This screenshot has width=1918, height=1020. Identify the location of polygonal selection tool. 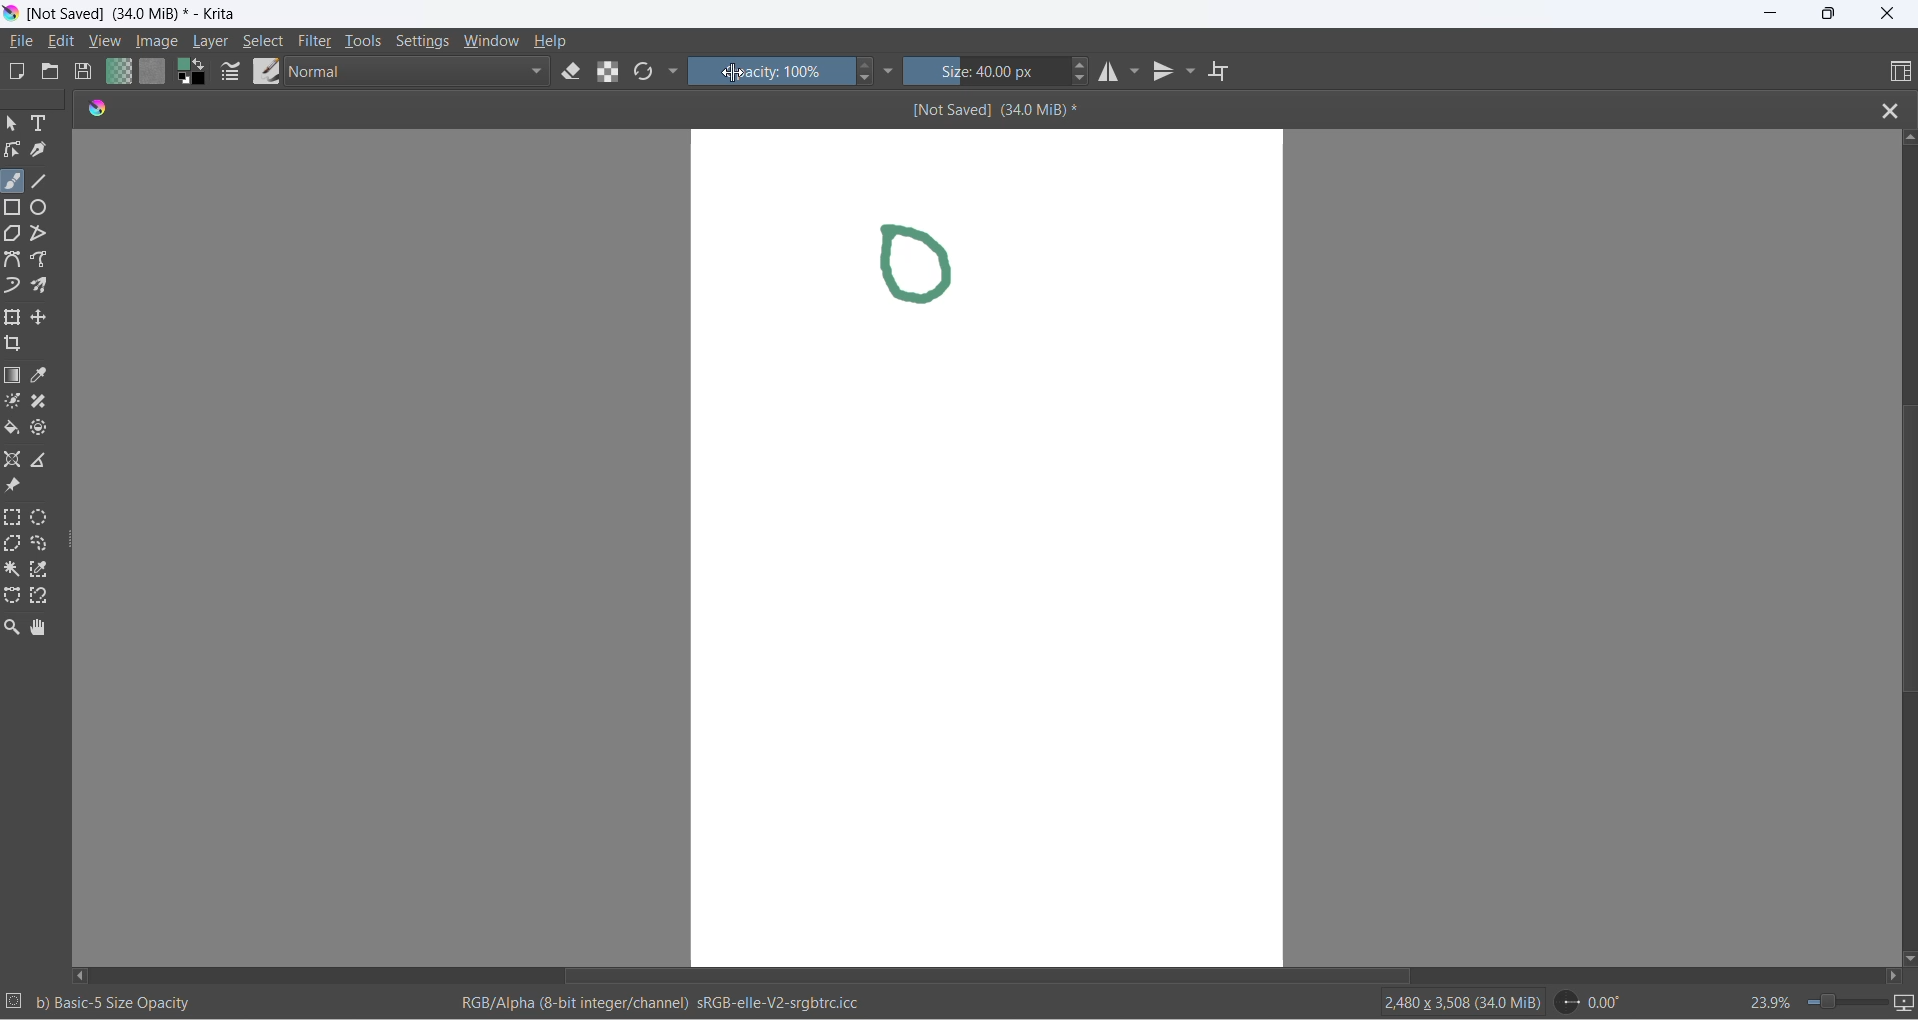
(13, 546).